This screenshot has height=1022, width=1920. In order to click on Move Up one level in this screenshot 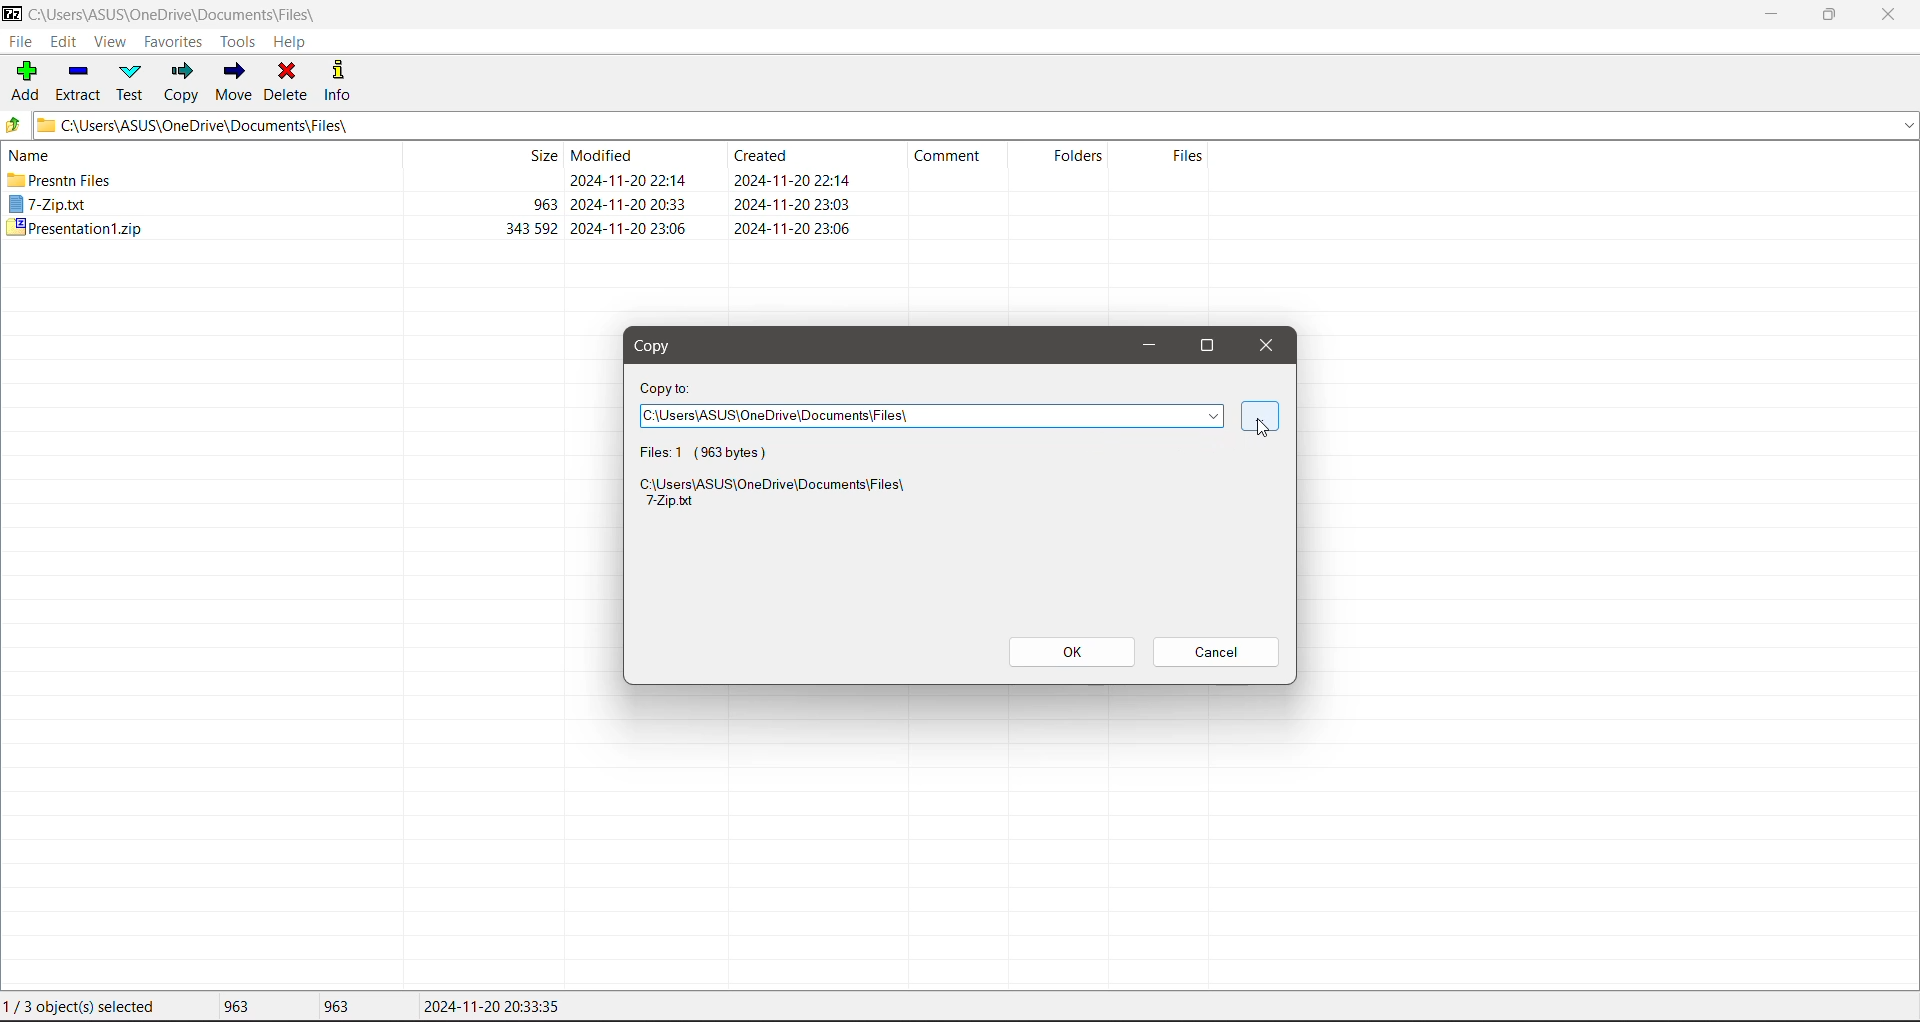, I will do `click(13, 125)`.